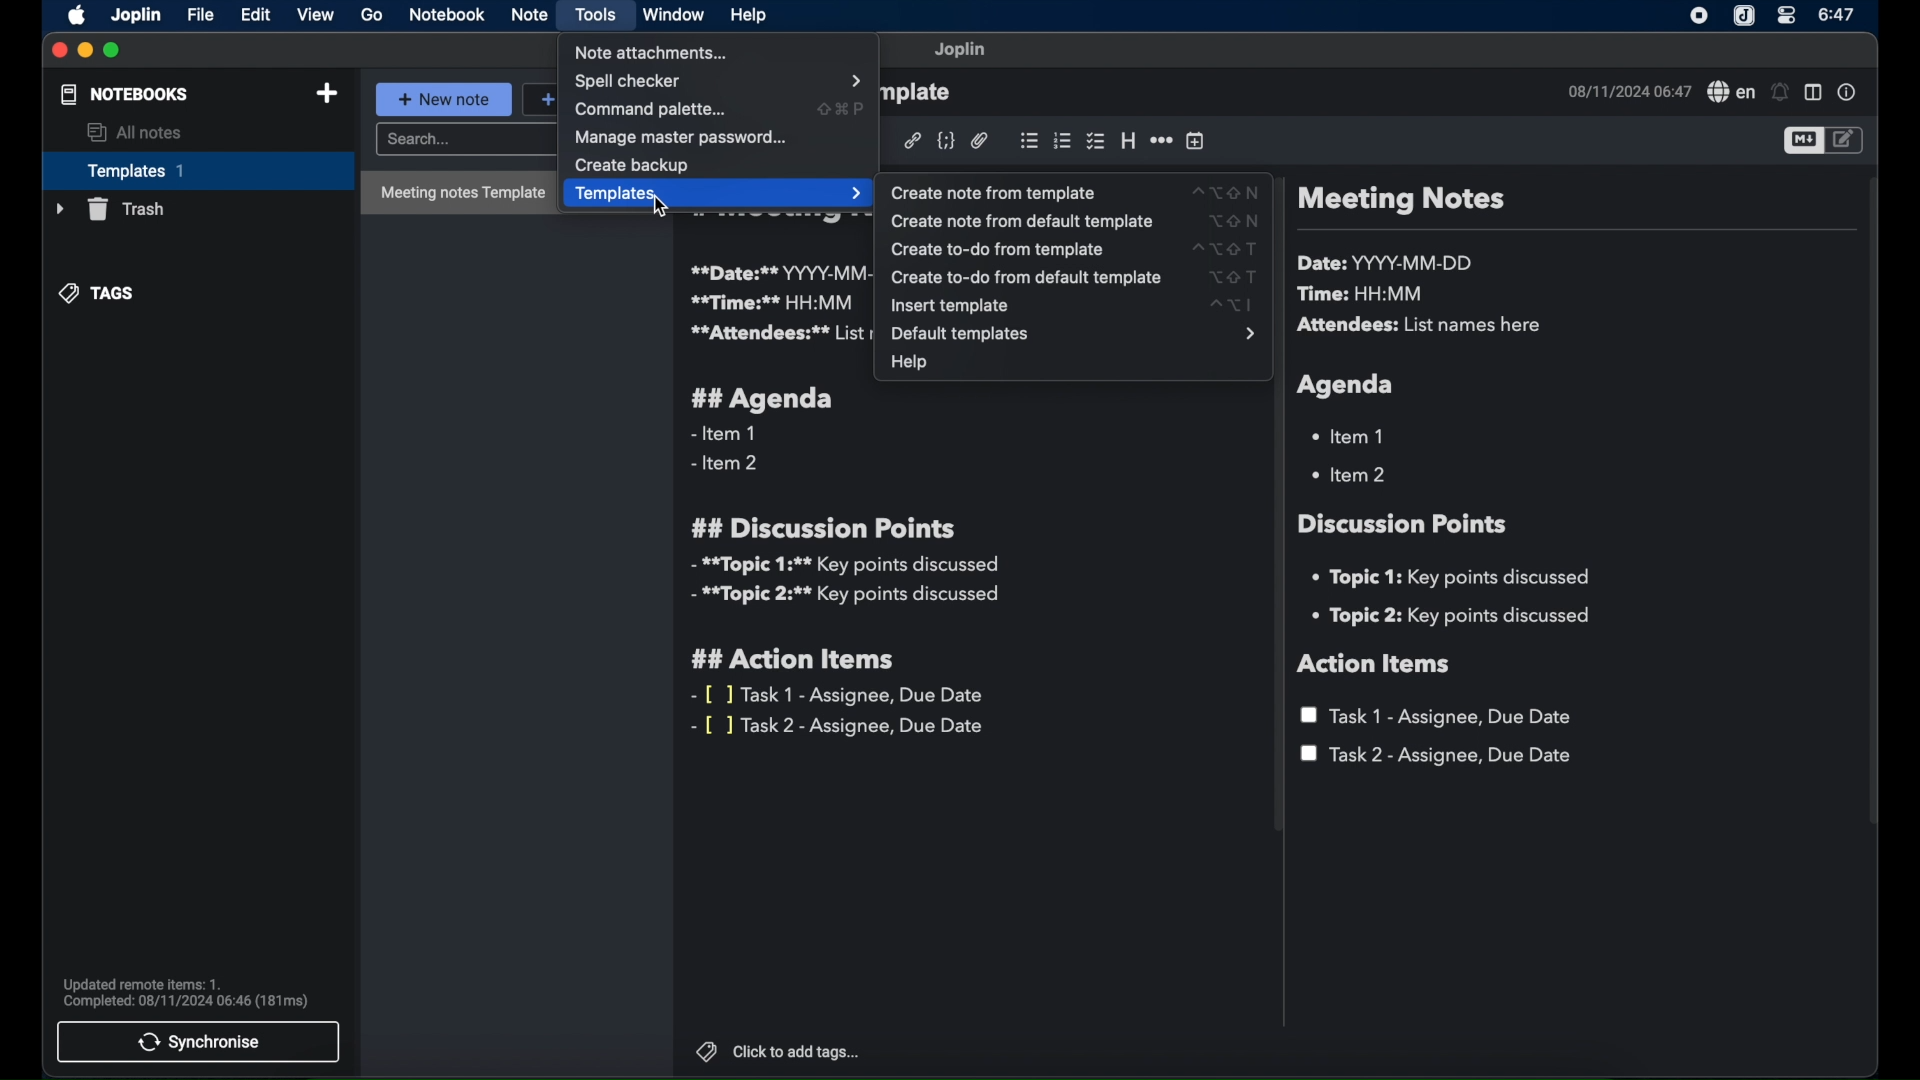  What do you see at coordinates (1351, 474) in the screenshot?
I see `item 2` at bounding box center [1351, 474].